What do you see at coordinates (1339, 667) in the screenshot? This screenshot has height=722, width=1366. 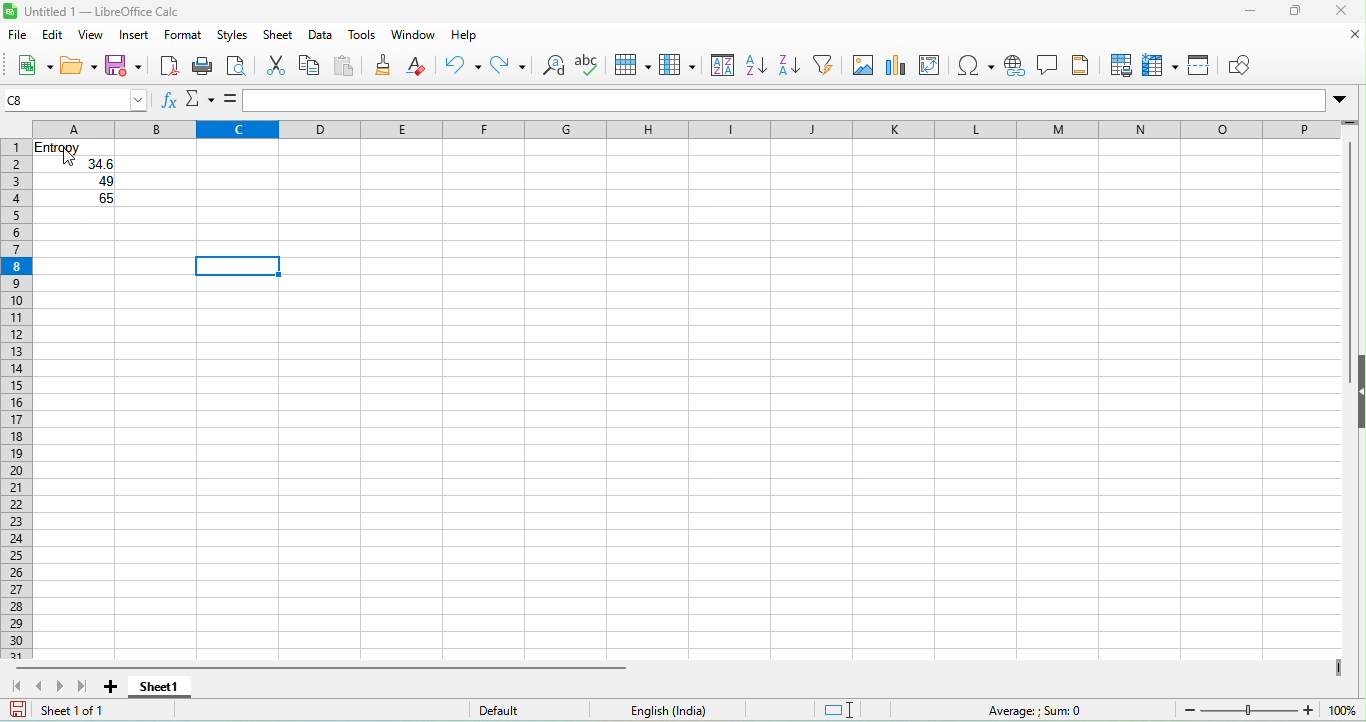 I see `drag to view more columns` at bounding box center [1339, 667].